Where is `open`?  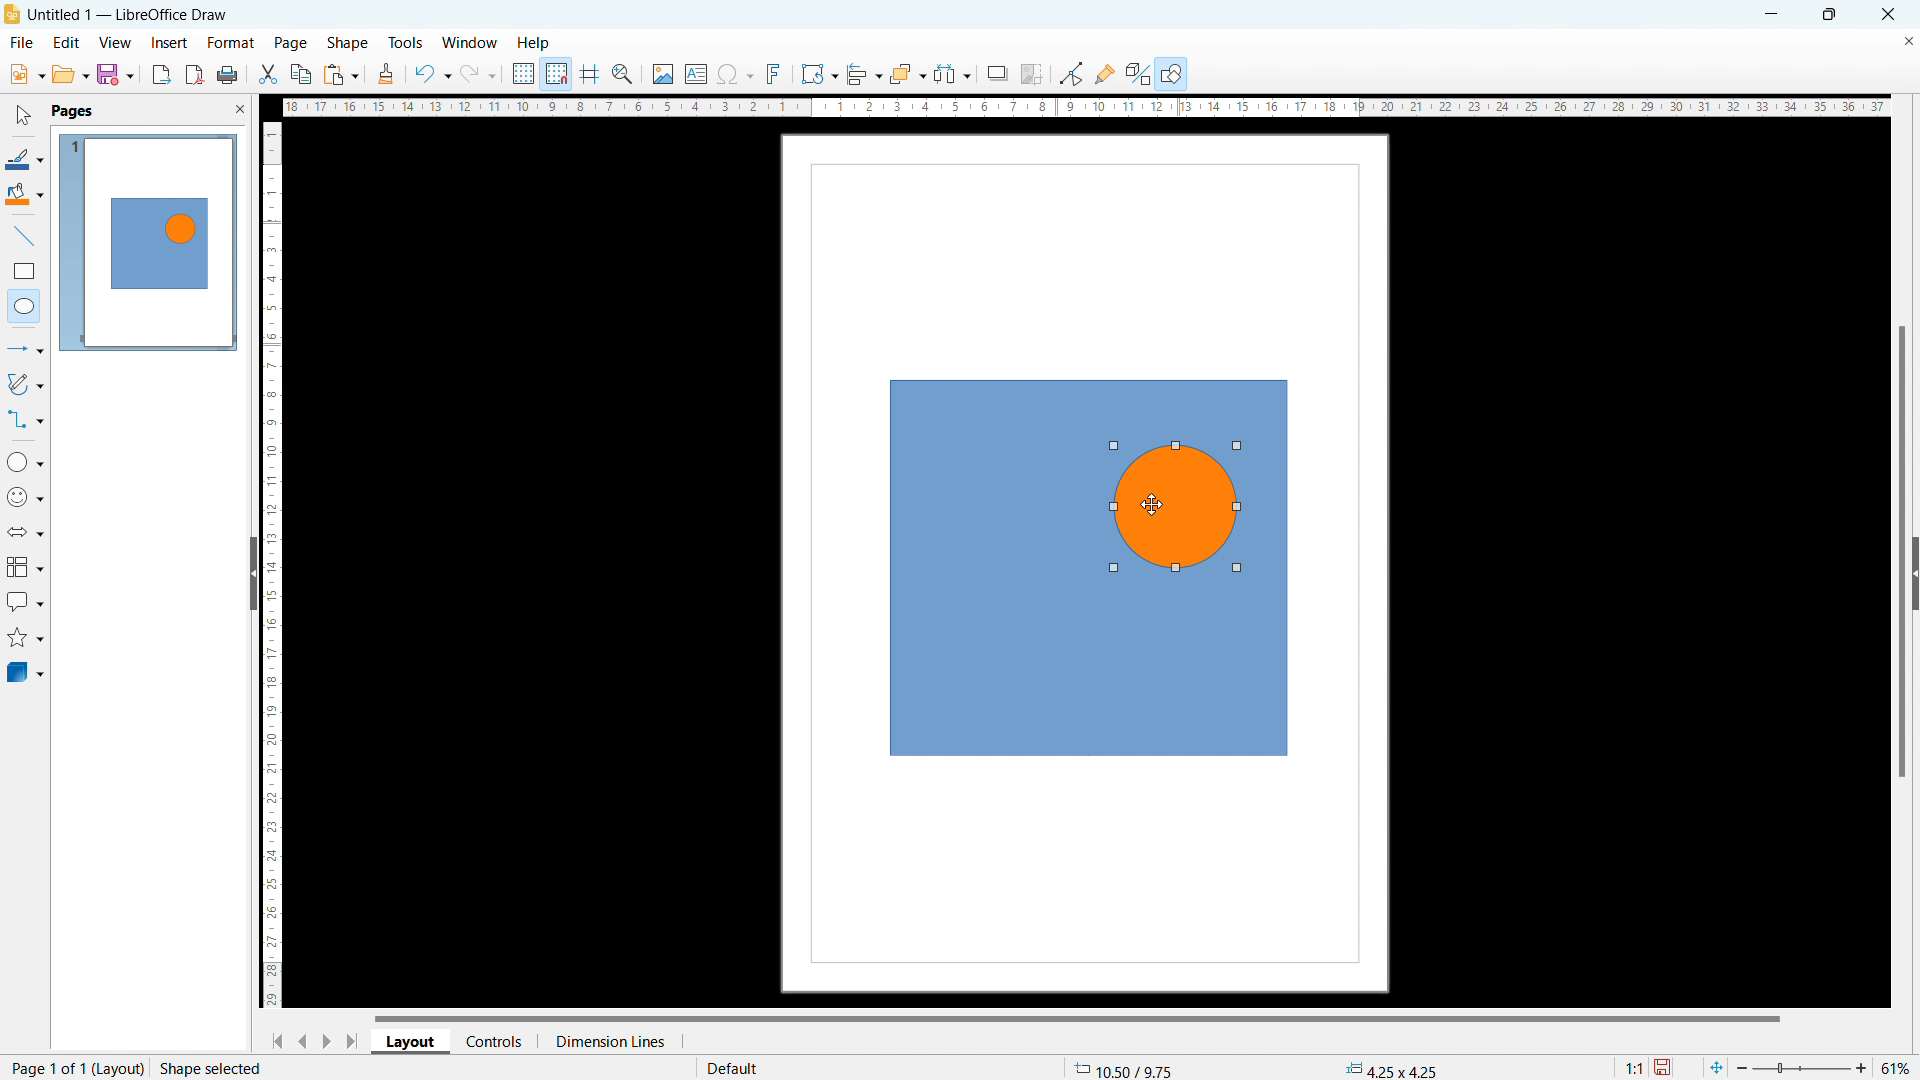 open is located at coordinates (70, 74).